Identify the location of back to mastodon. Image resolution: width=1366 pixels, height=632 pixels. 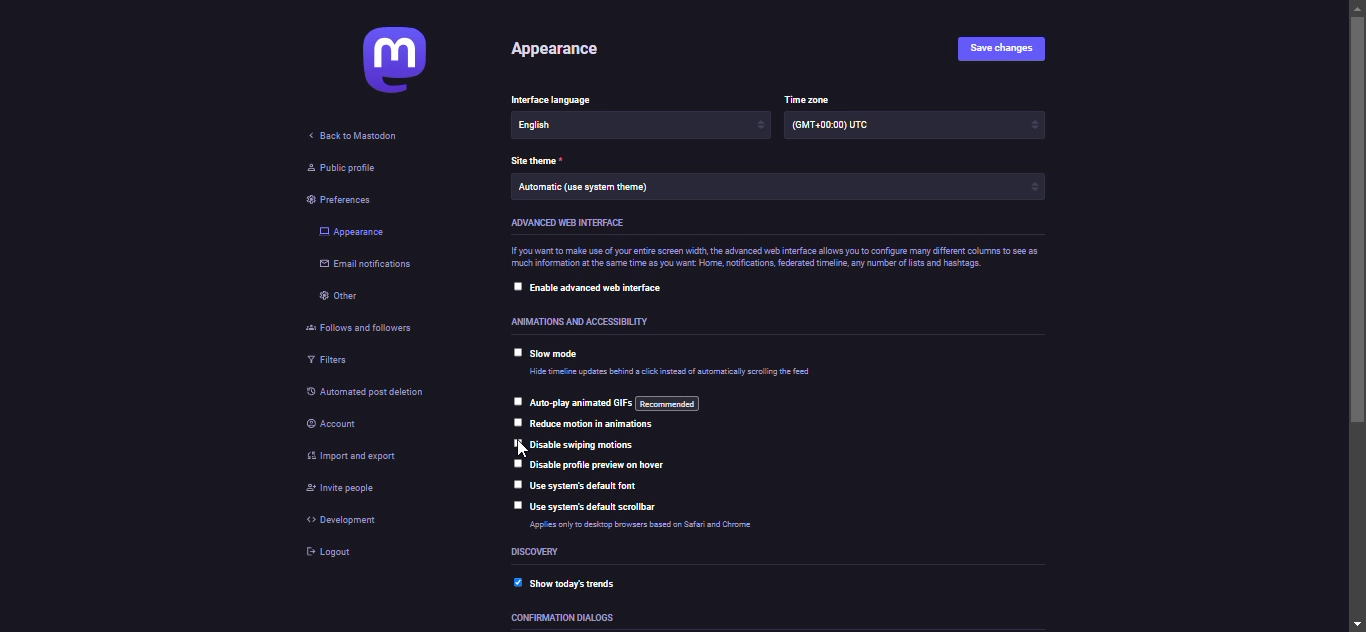
(355, 136).